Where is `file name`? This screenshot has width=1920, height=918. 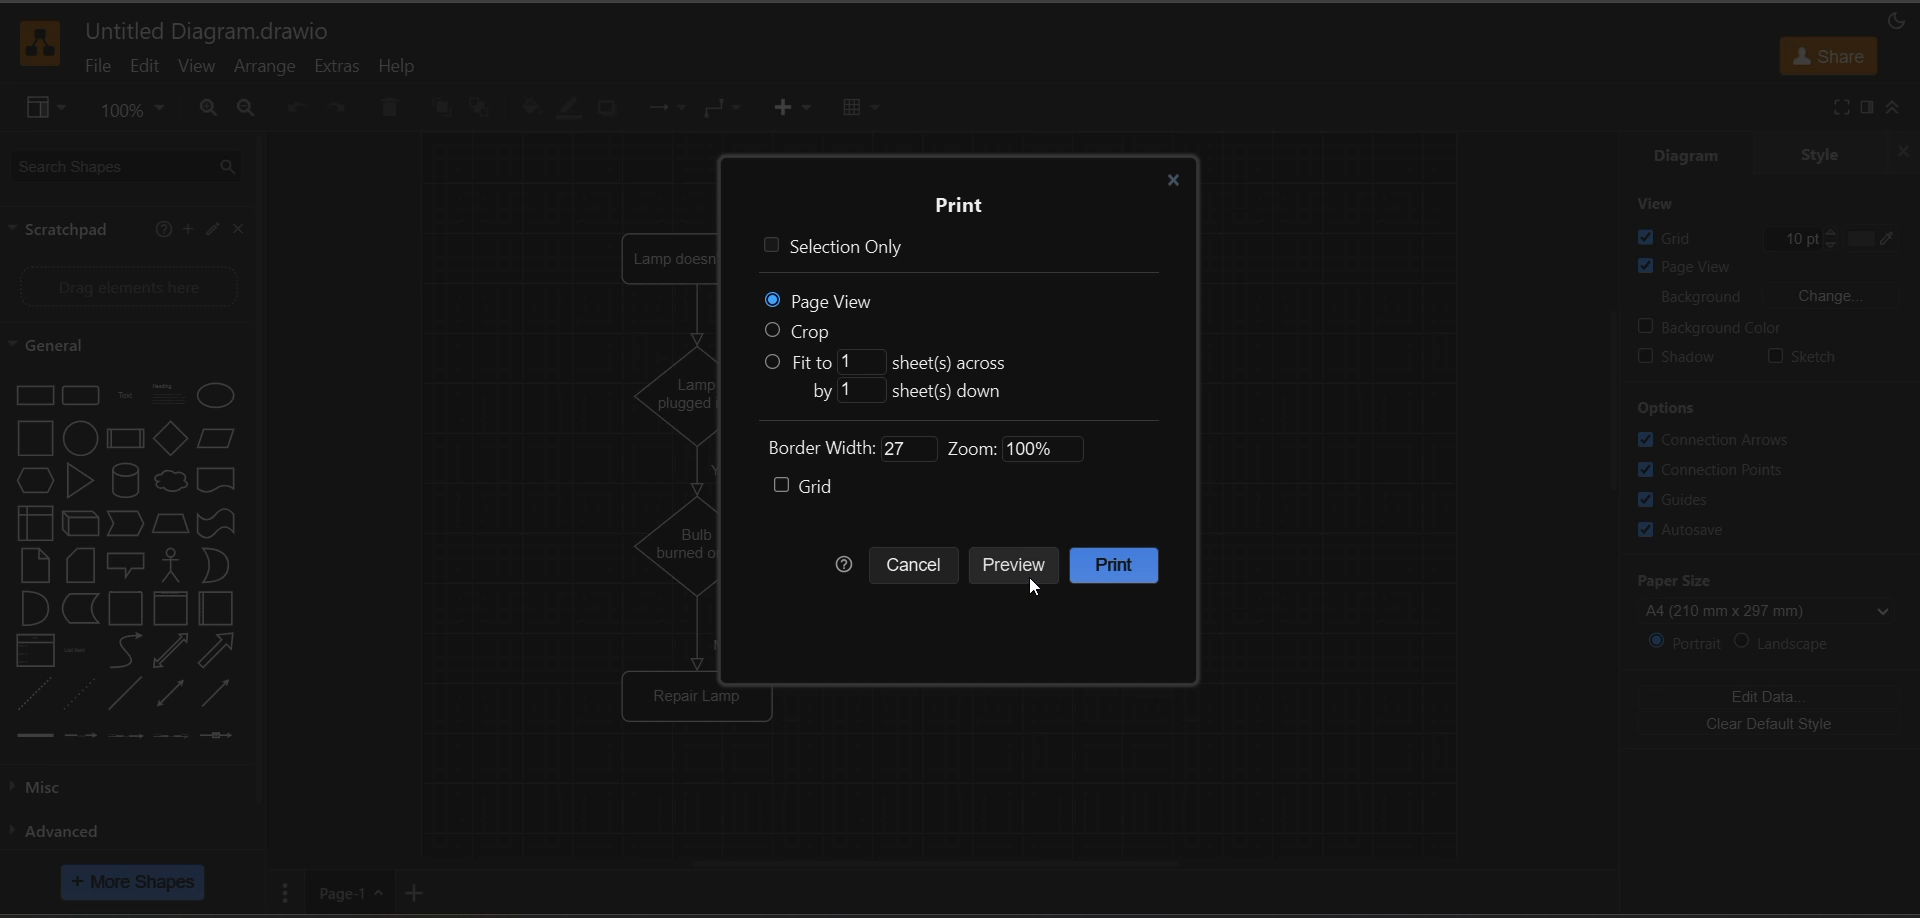
file name is located at coordinates (209, 33).